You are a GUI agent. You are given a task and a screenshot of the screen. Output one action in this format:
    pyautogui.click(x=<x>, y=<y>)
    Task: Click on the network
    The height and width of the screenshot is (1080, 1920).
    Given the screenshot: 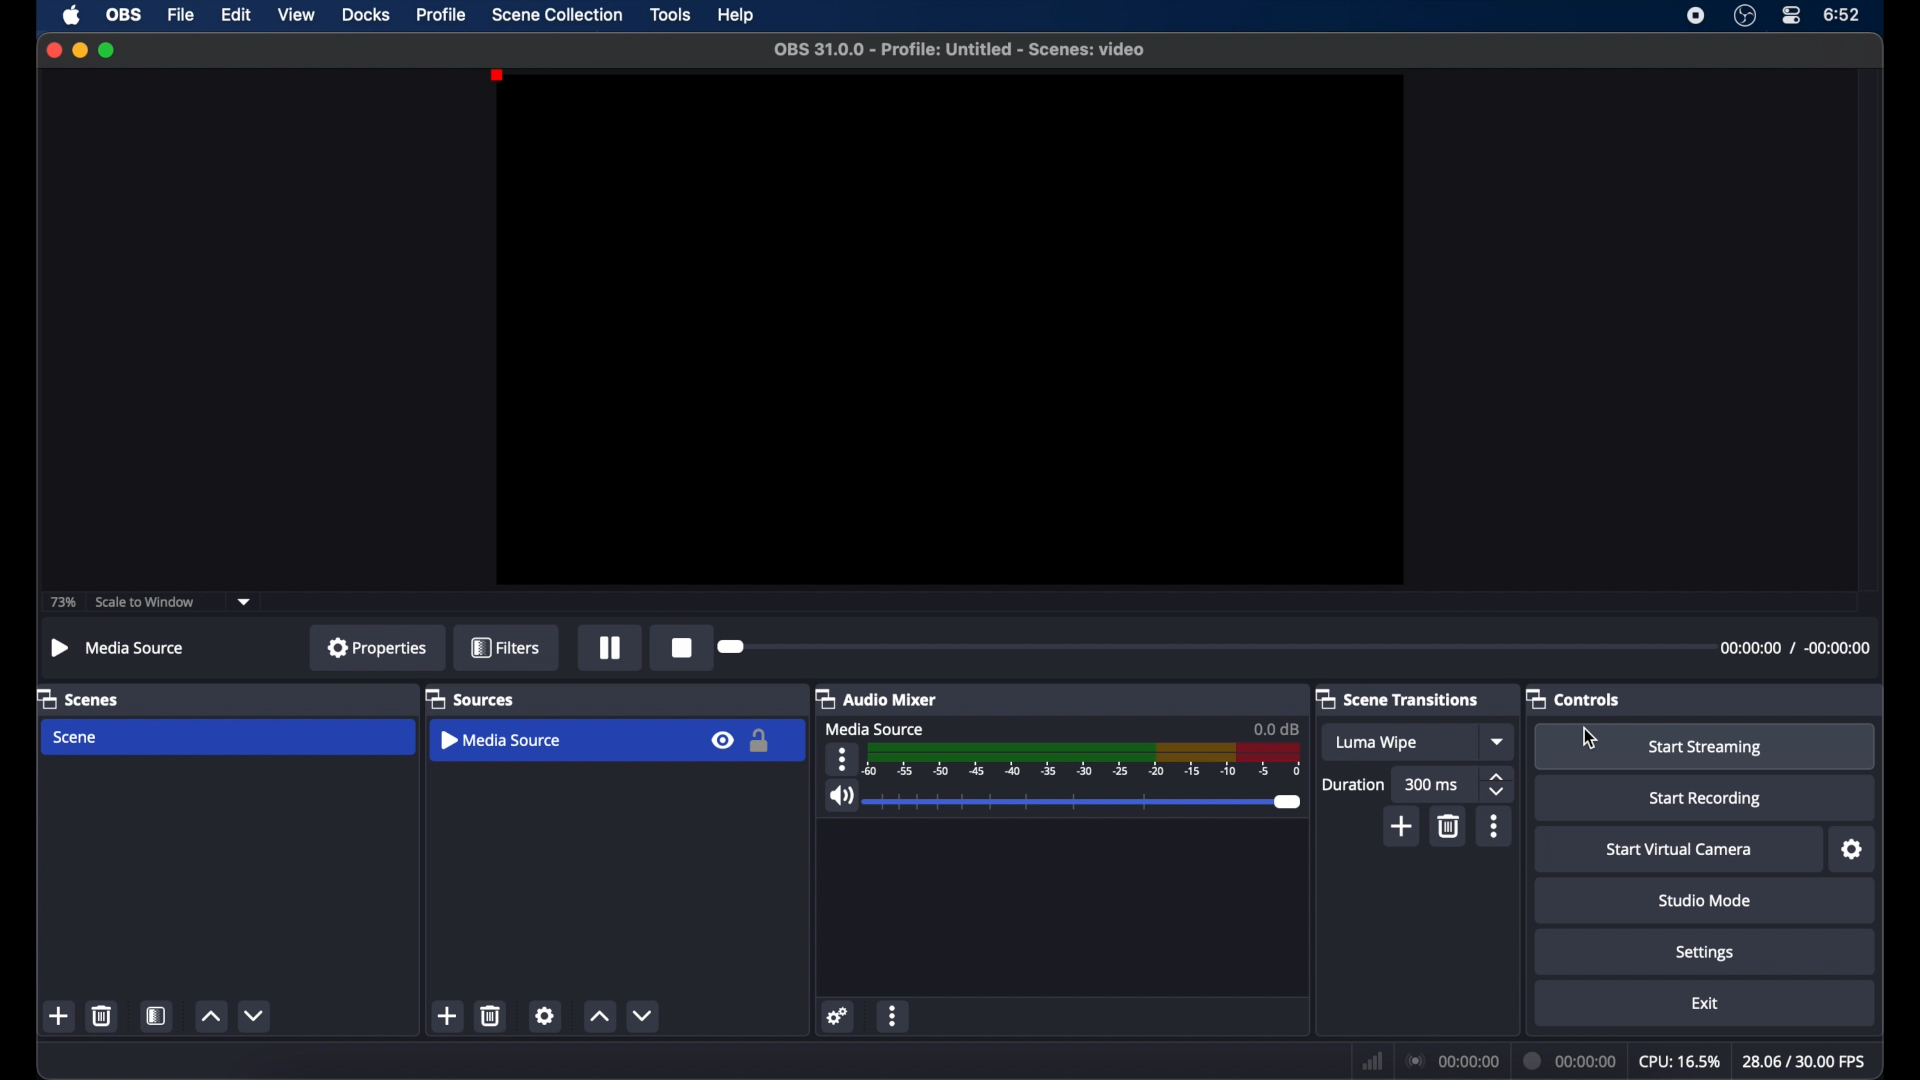 What is the action you would take?
    pyautogui.click(x=1372, y=1062)
    